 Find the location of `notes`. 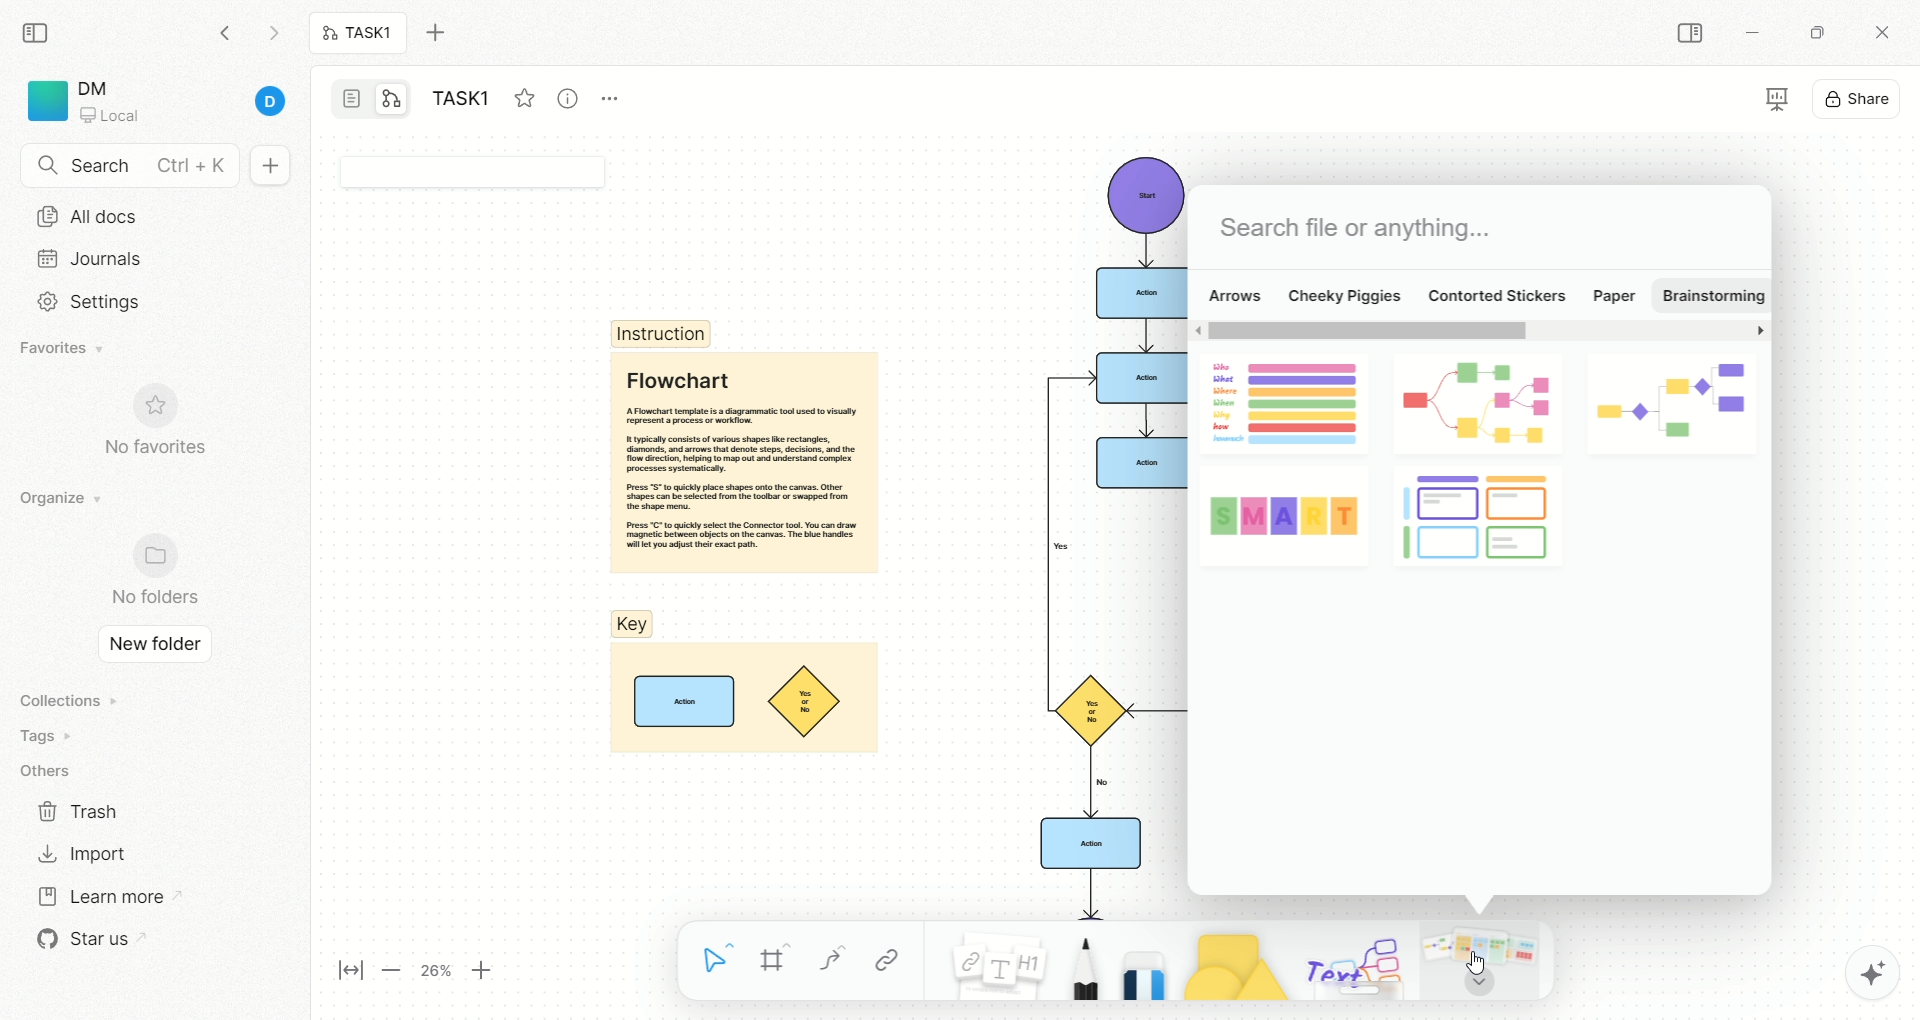

notes is located at coordinates (987, 960).